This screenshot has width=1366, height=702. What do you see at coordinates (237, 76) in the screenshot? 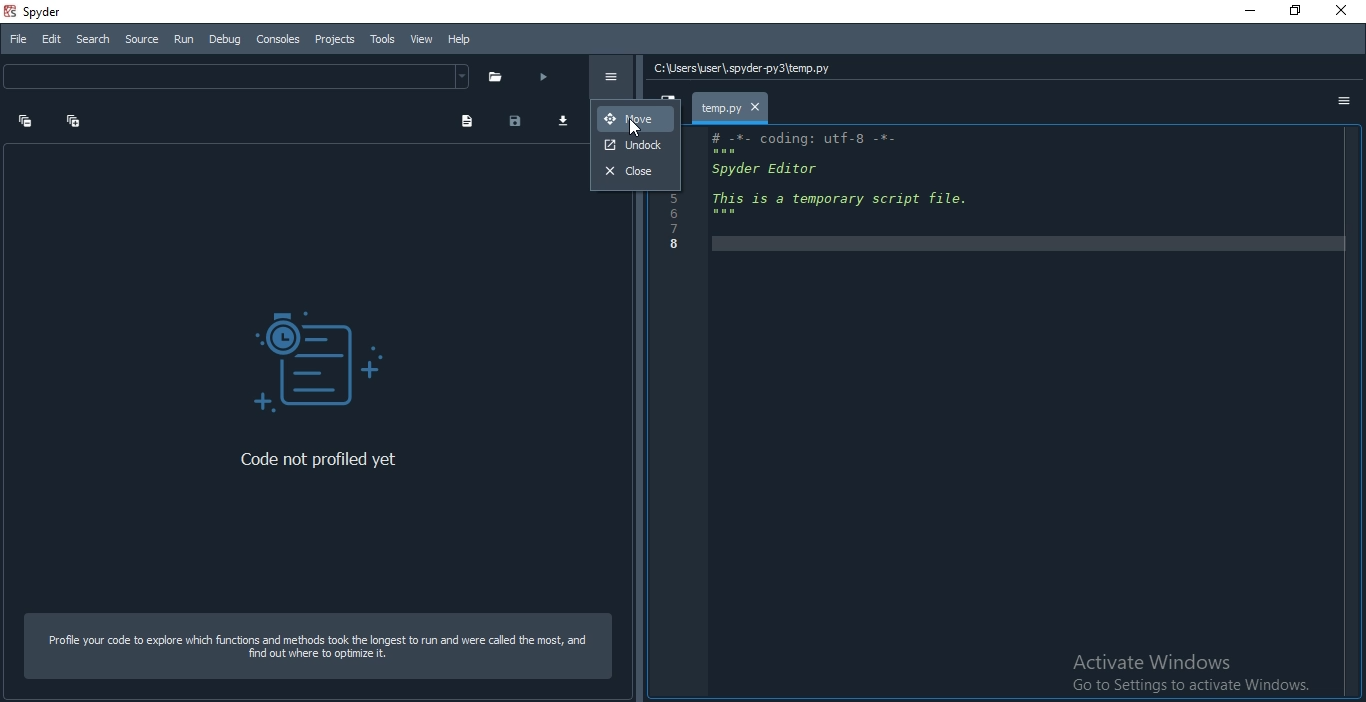
I see `dropdown` at bounding box center [237, 76].